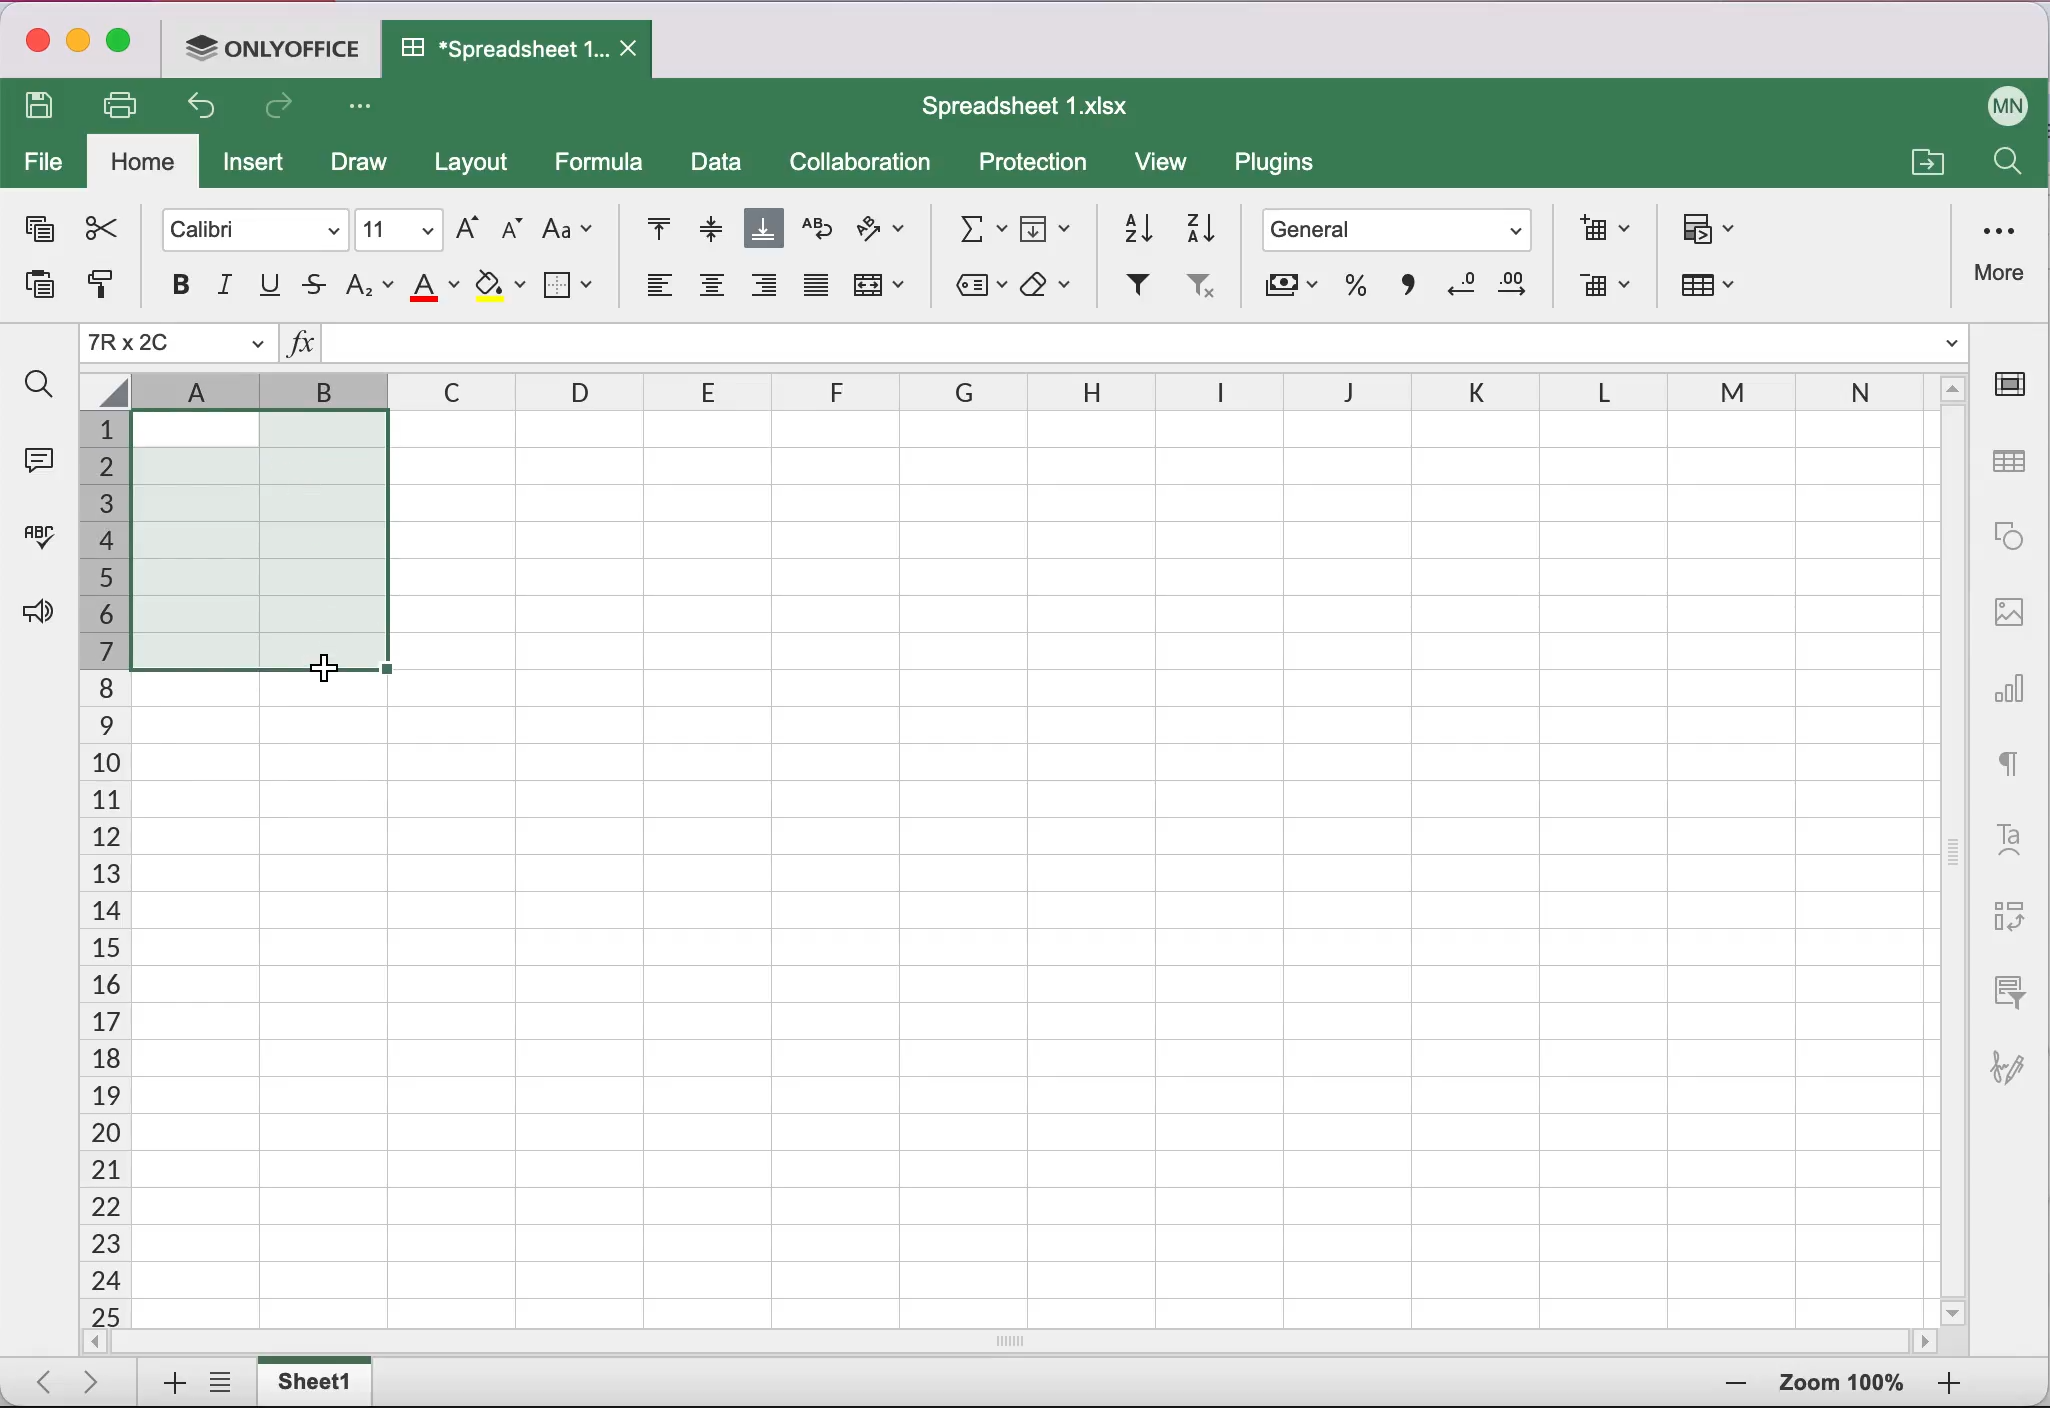 This screenshot has width=2050, height=1408. Describe the element at coordinates (101, 871) in the screenshot. I see `number of cells` at that location.